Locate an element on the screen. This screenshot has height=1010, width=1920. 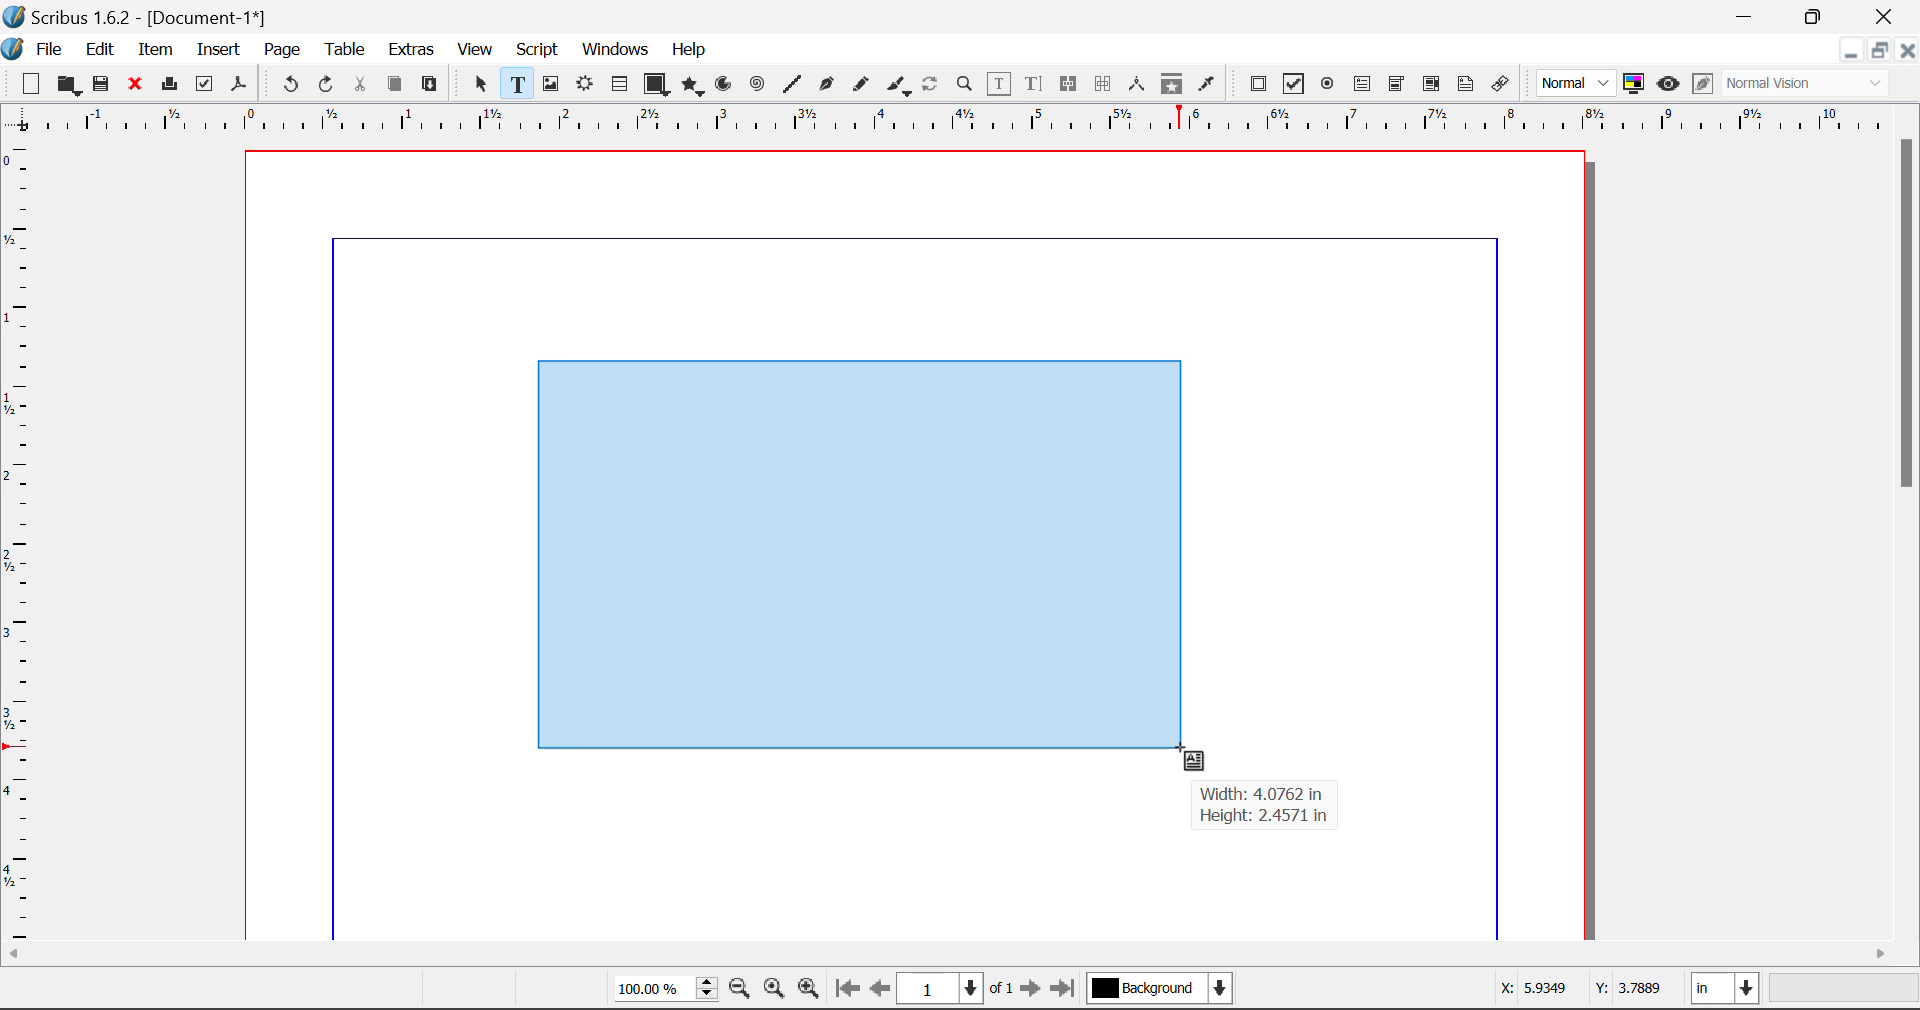
Zoom Out is located at coordinates (742, 991).